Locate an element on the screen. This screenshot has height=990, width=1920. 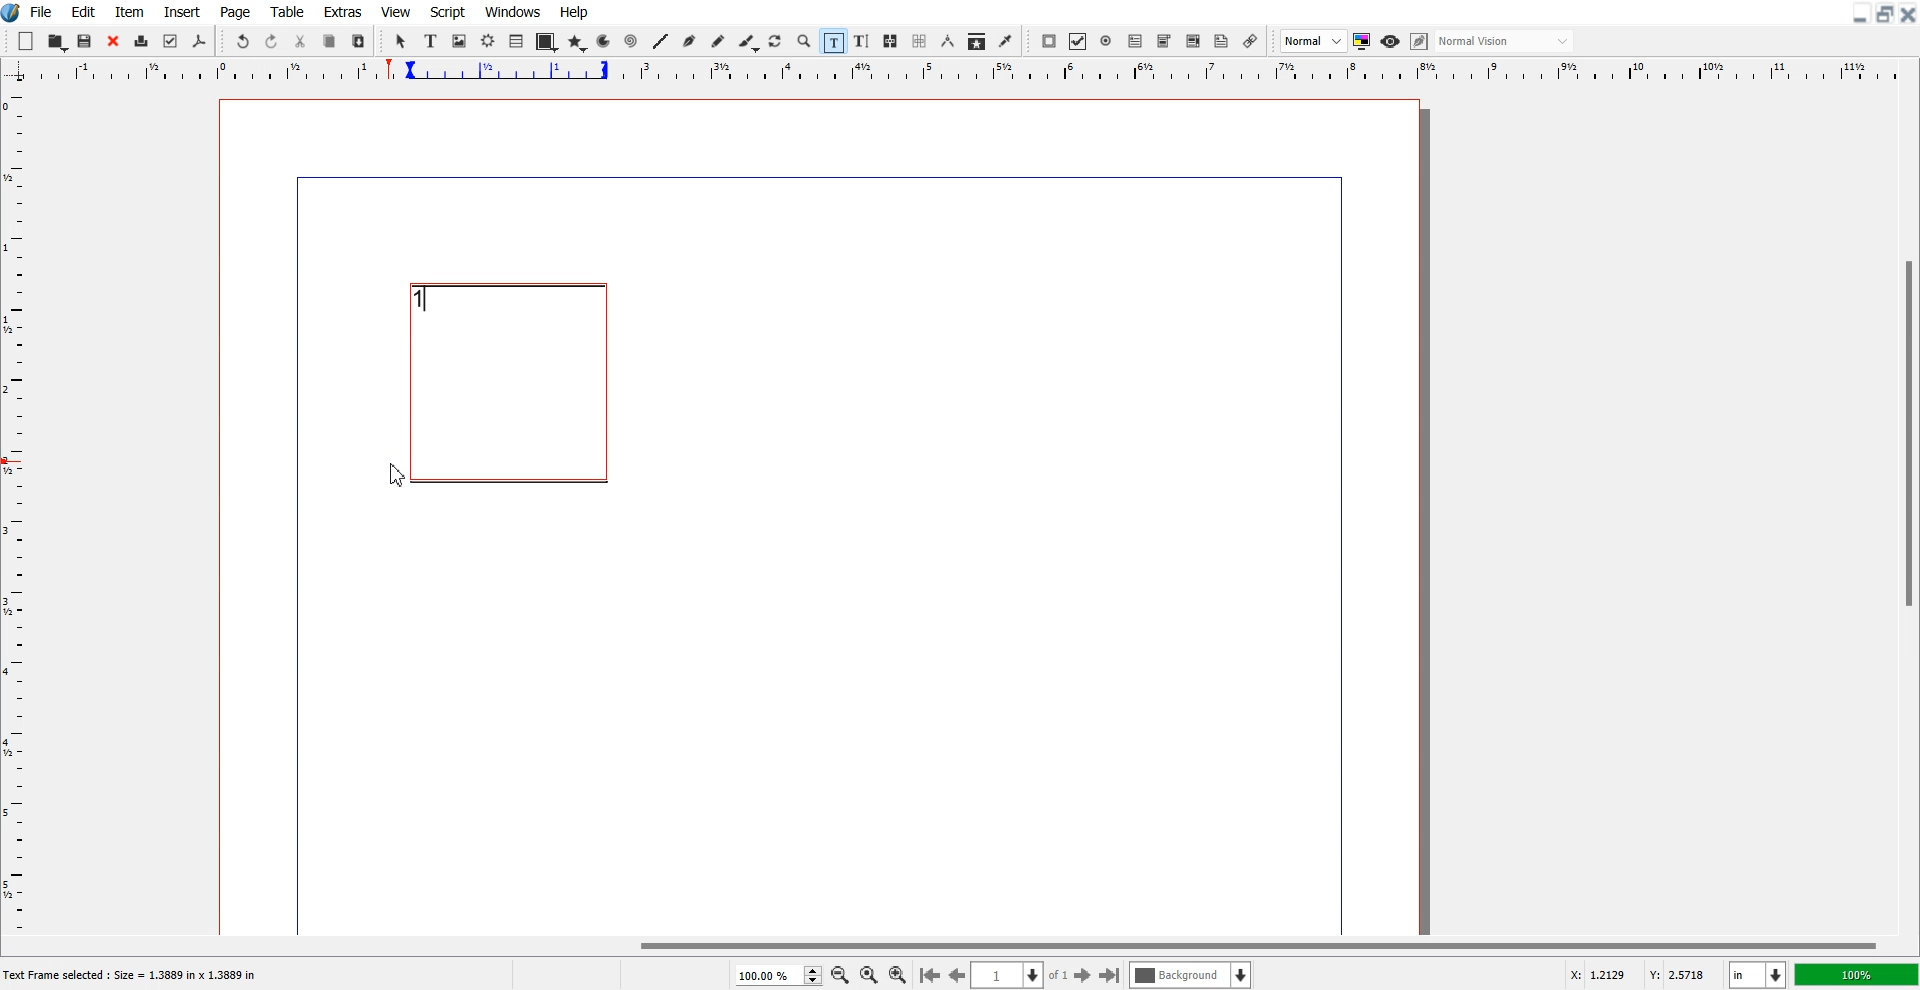
margin is located at coordinates (1344, 552).